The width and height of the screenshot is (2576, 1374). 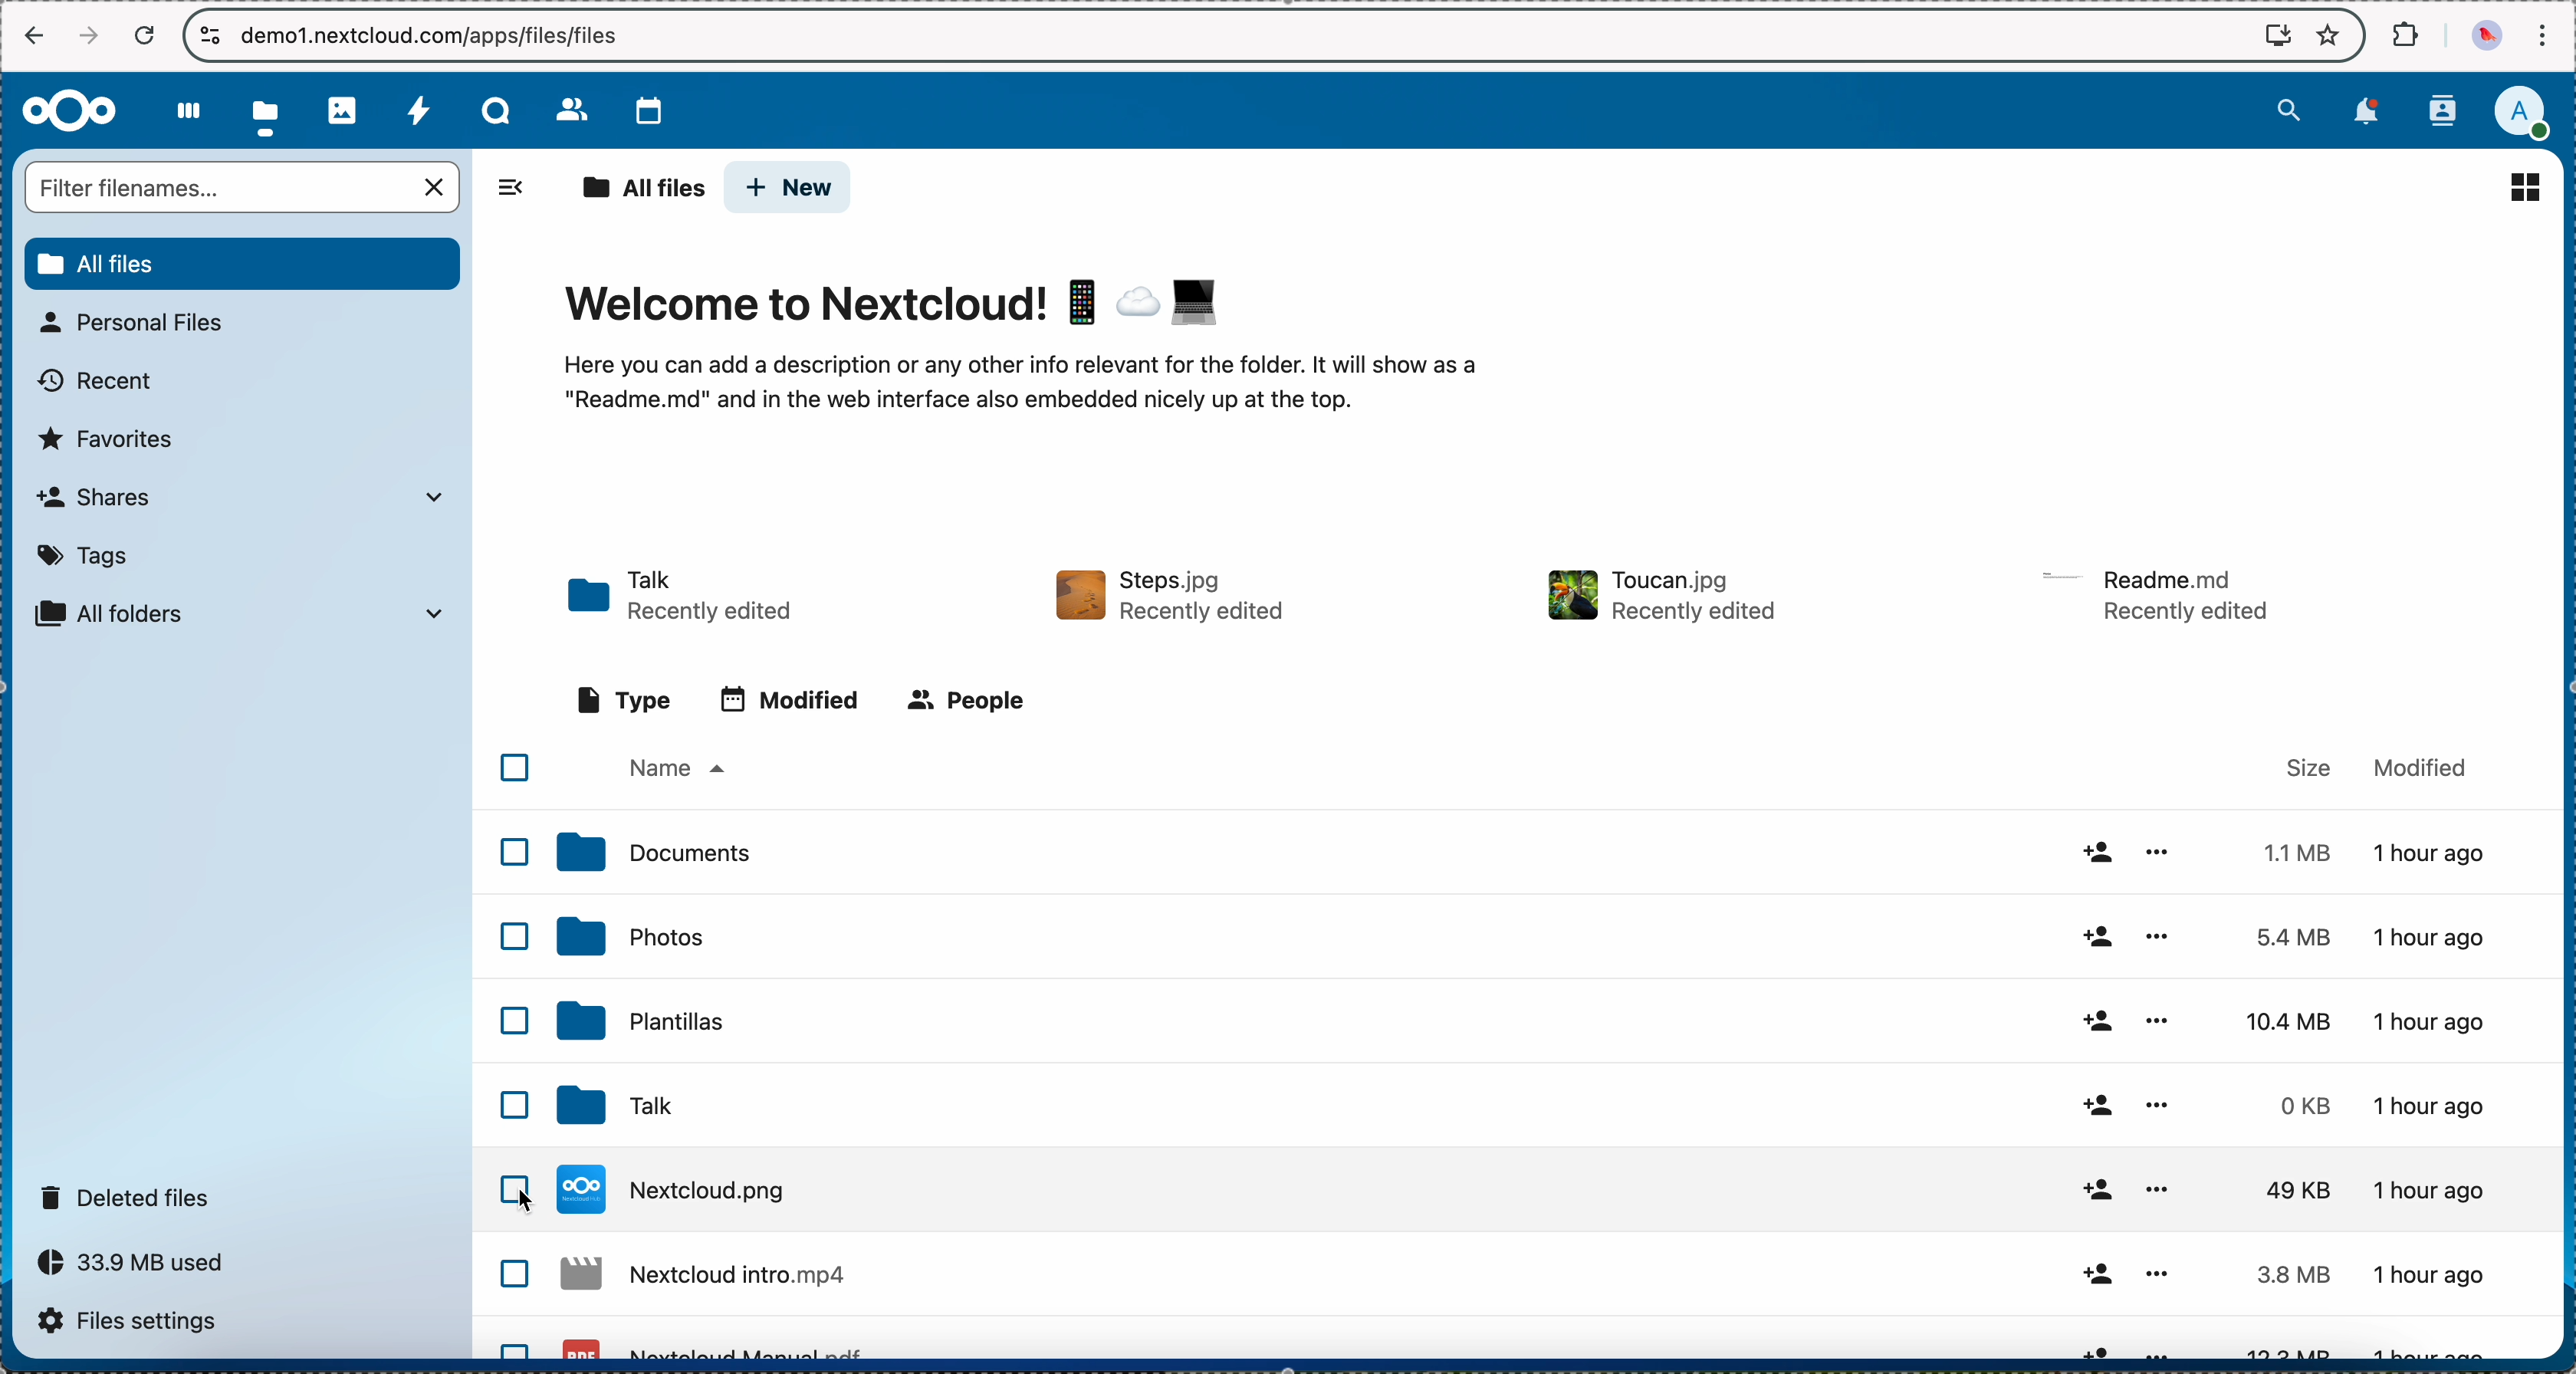 I want to click on Talk, so click(x=496, y=107).